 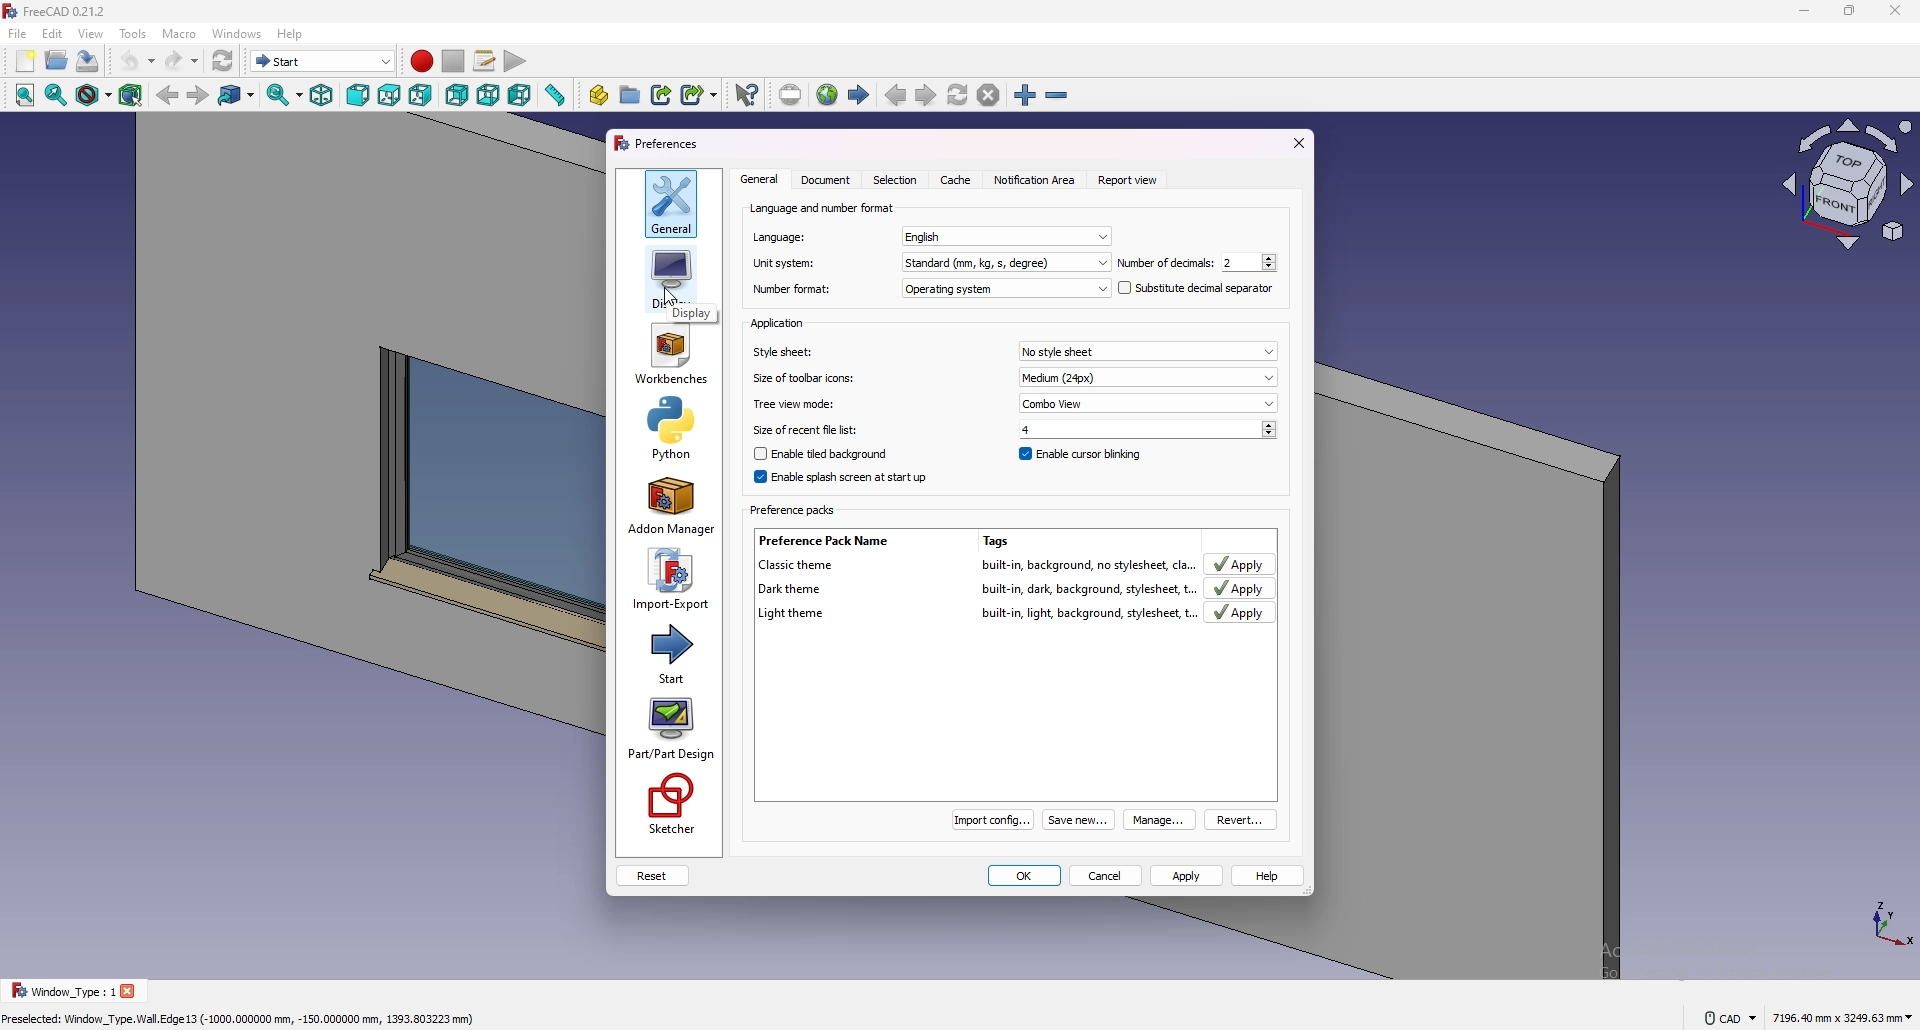 I want to click on new, so click(x=24, y=61).